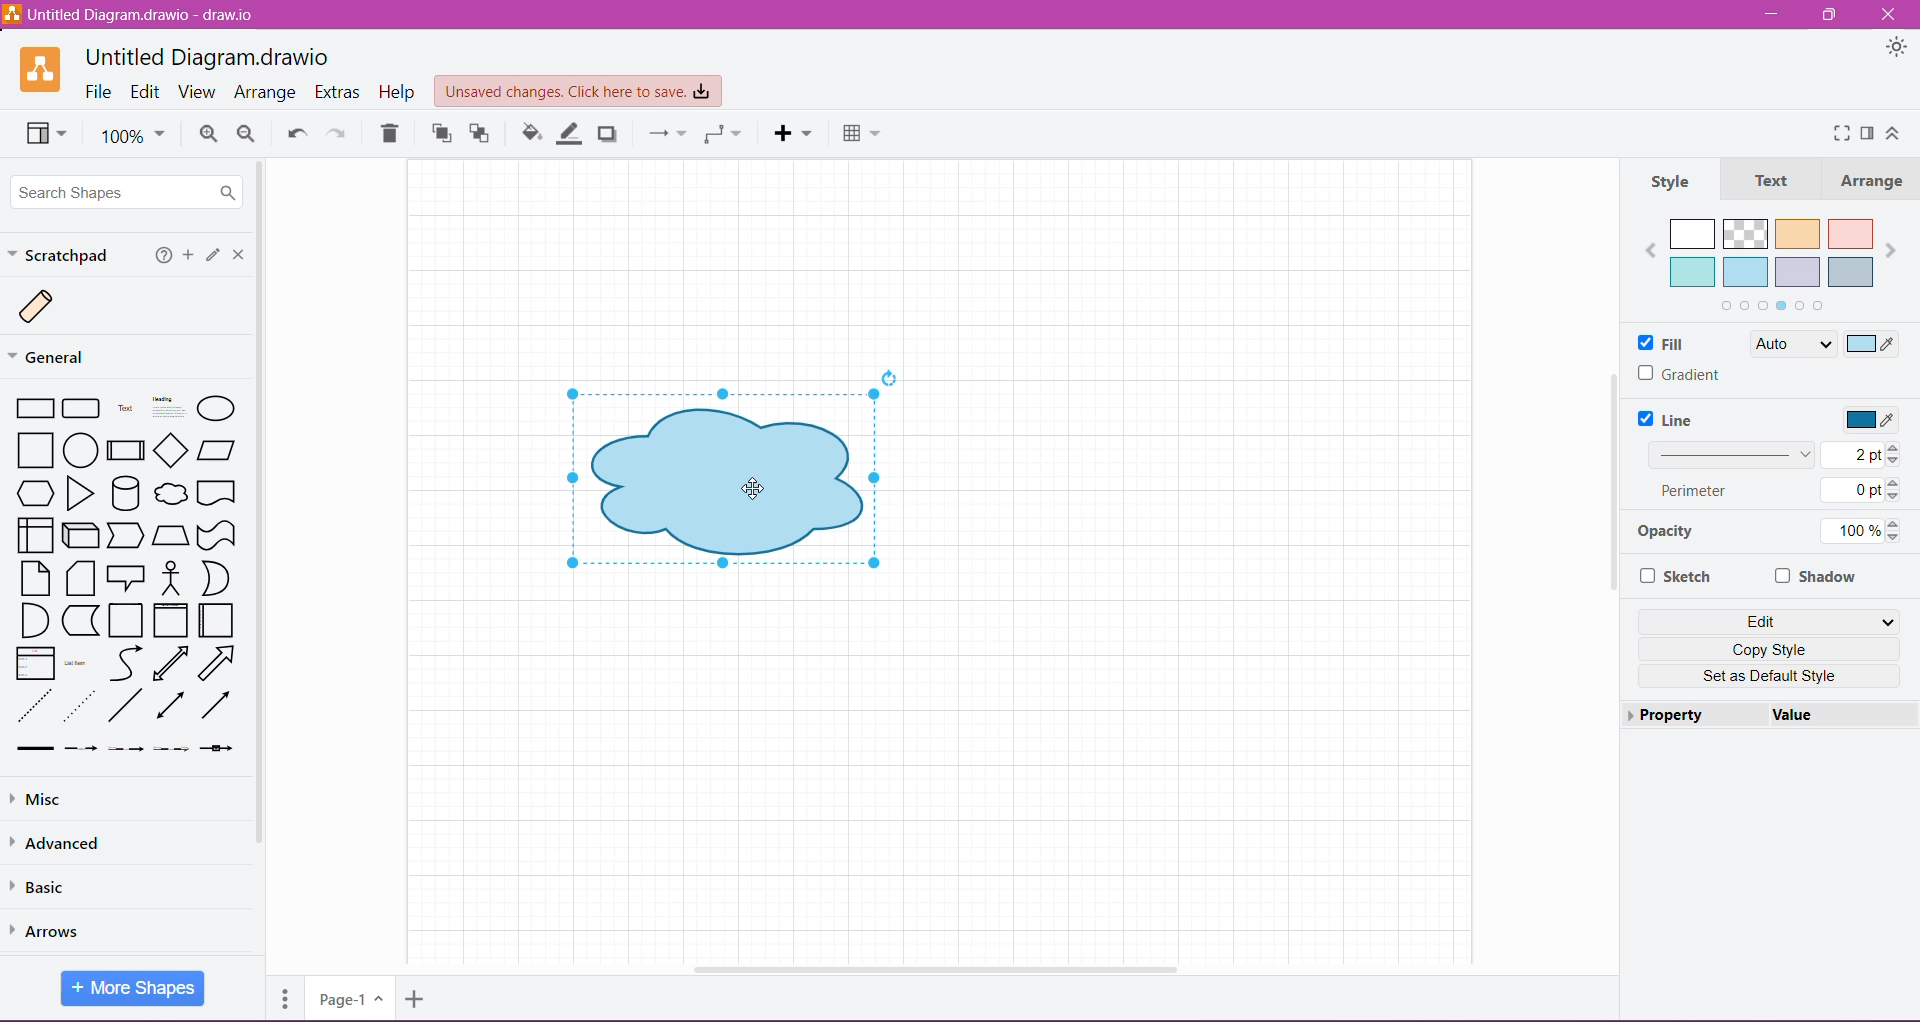 This screenshot has width=1920, height=1022. What do you see at coordinates (1873, 346) in the screenshot?
I see `Select Color to Fill` at bounding box center [1873, 346].